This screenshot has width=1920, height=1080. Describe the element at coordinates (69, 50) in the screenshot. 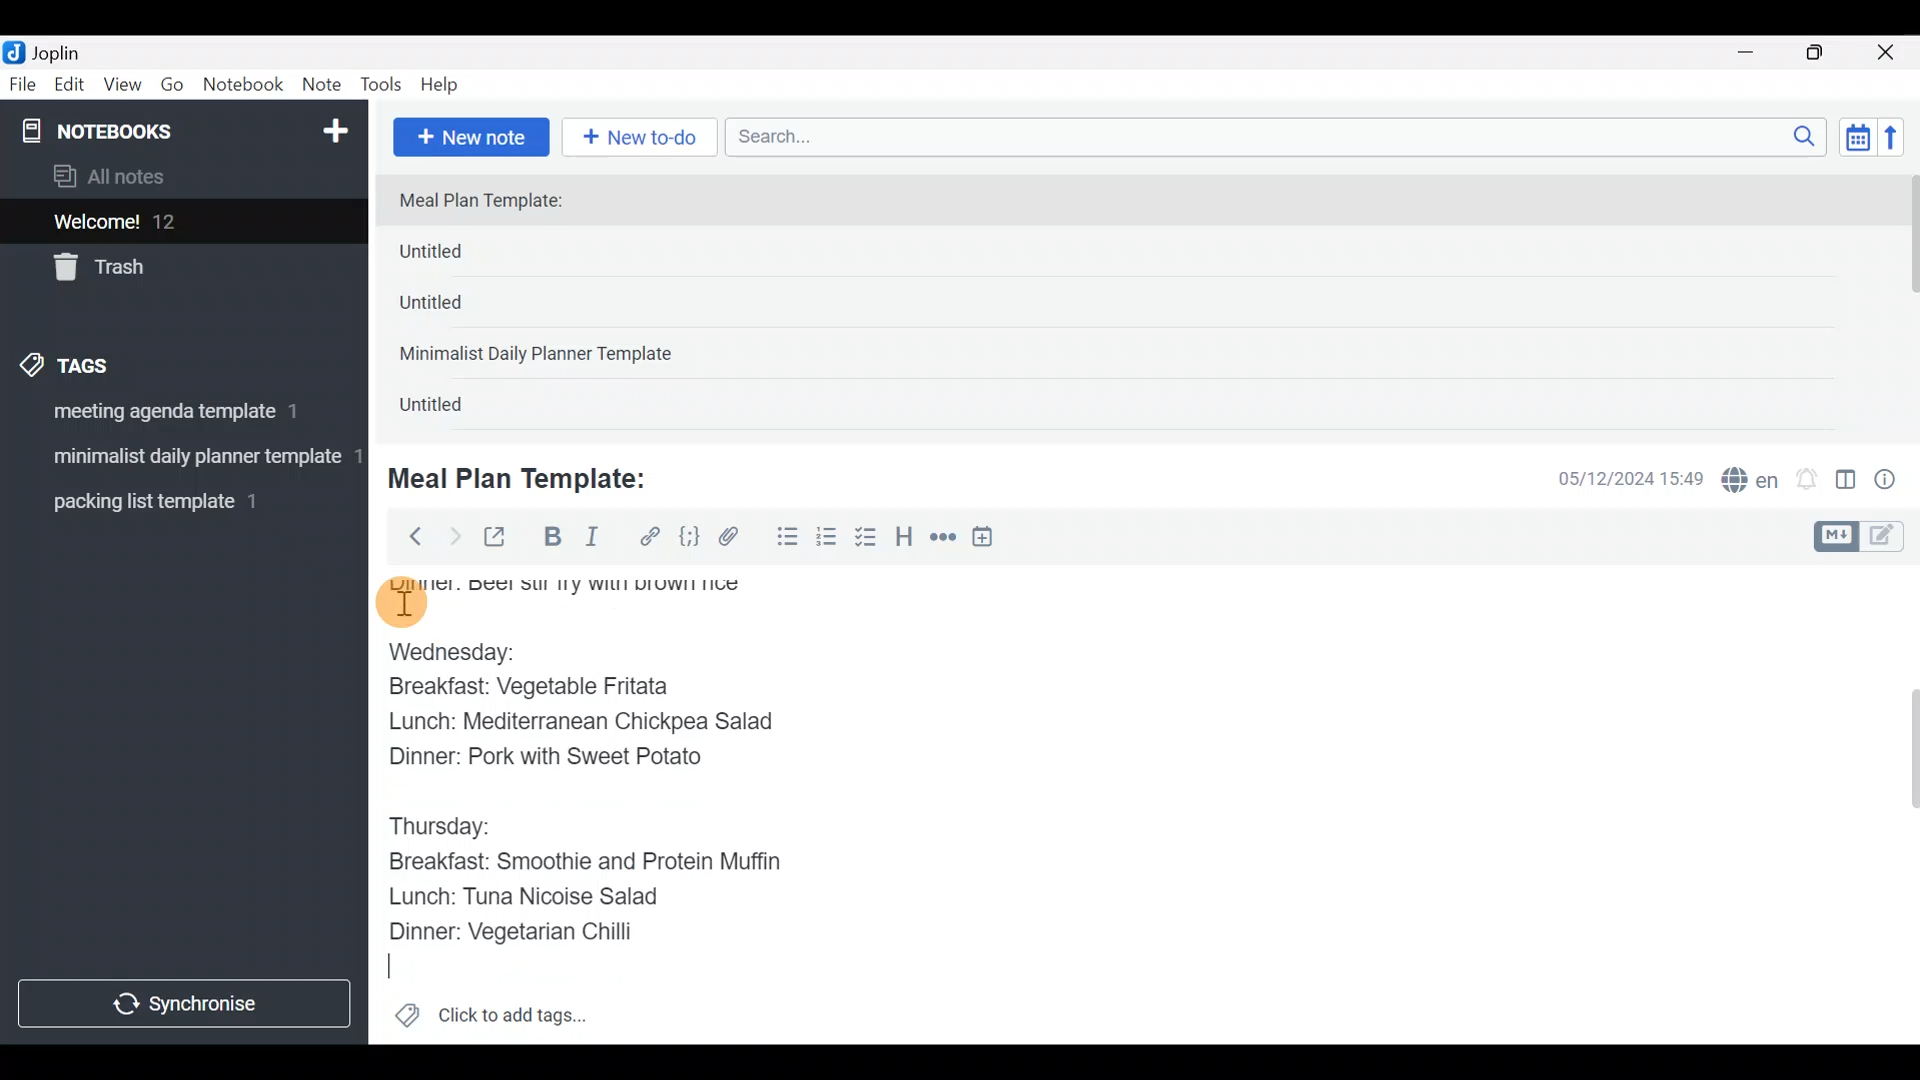

I see `Joplin` at that location.